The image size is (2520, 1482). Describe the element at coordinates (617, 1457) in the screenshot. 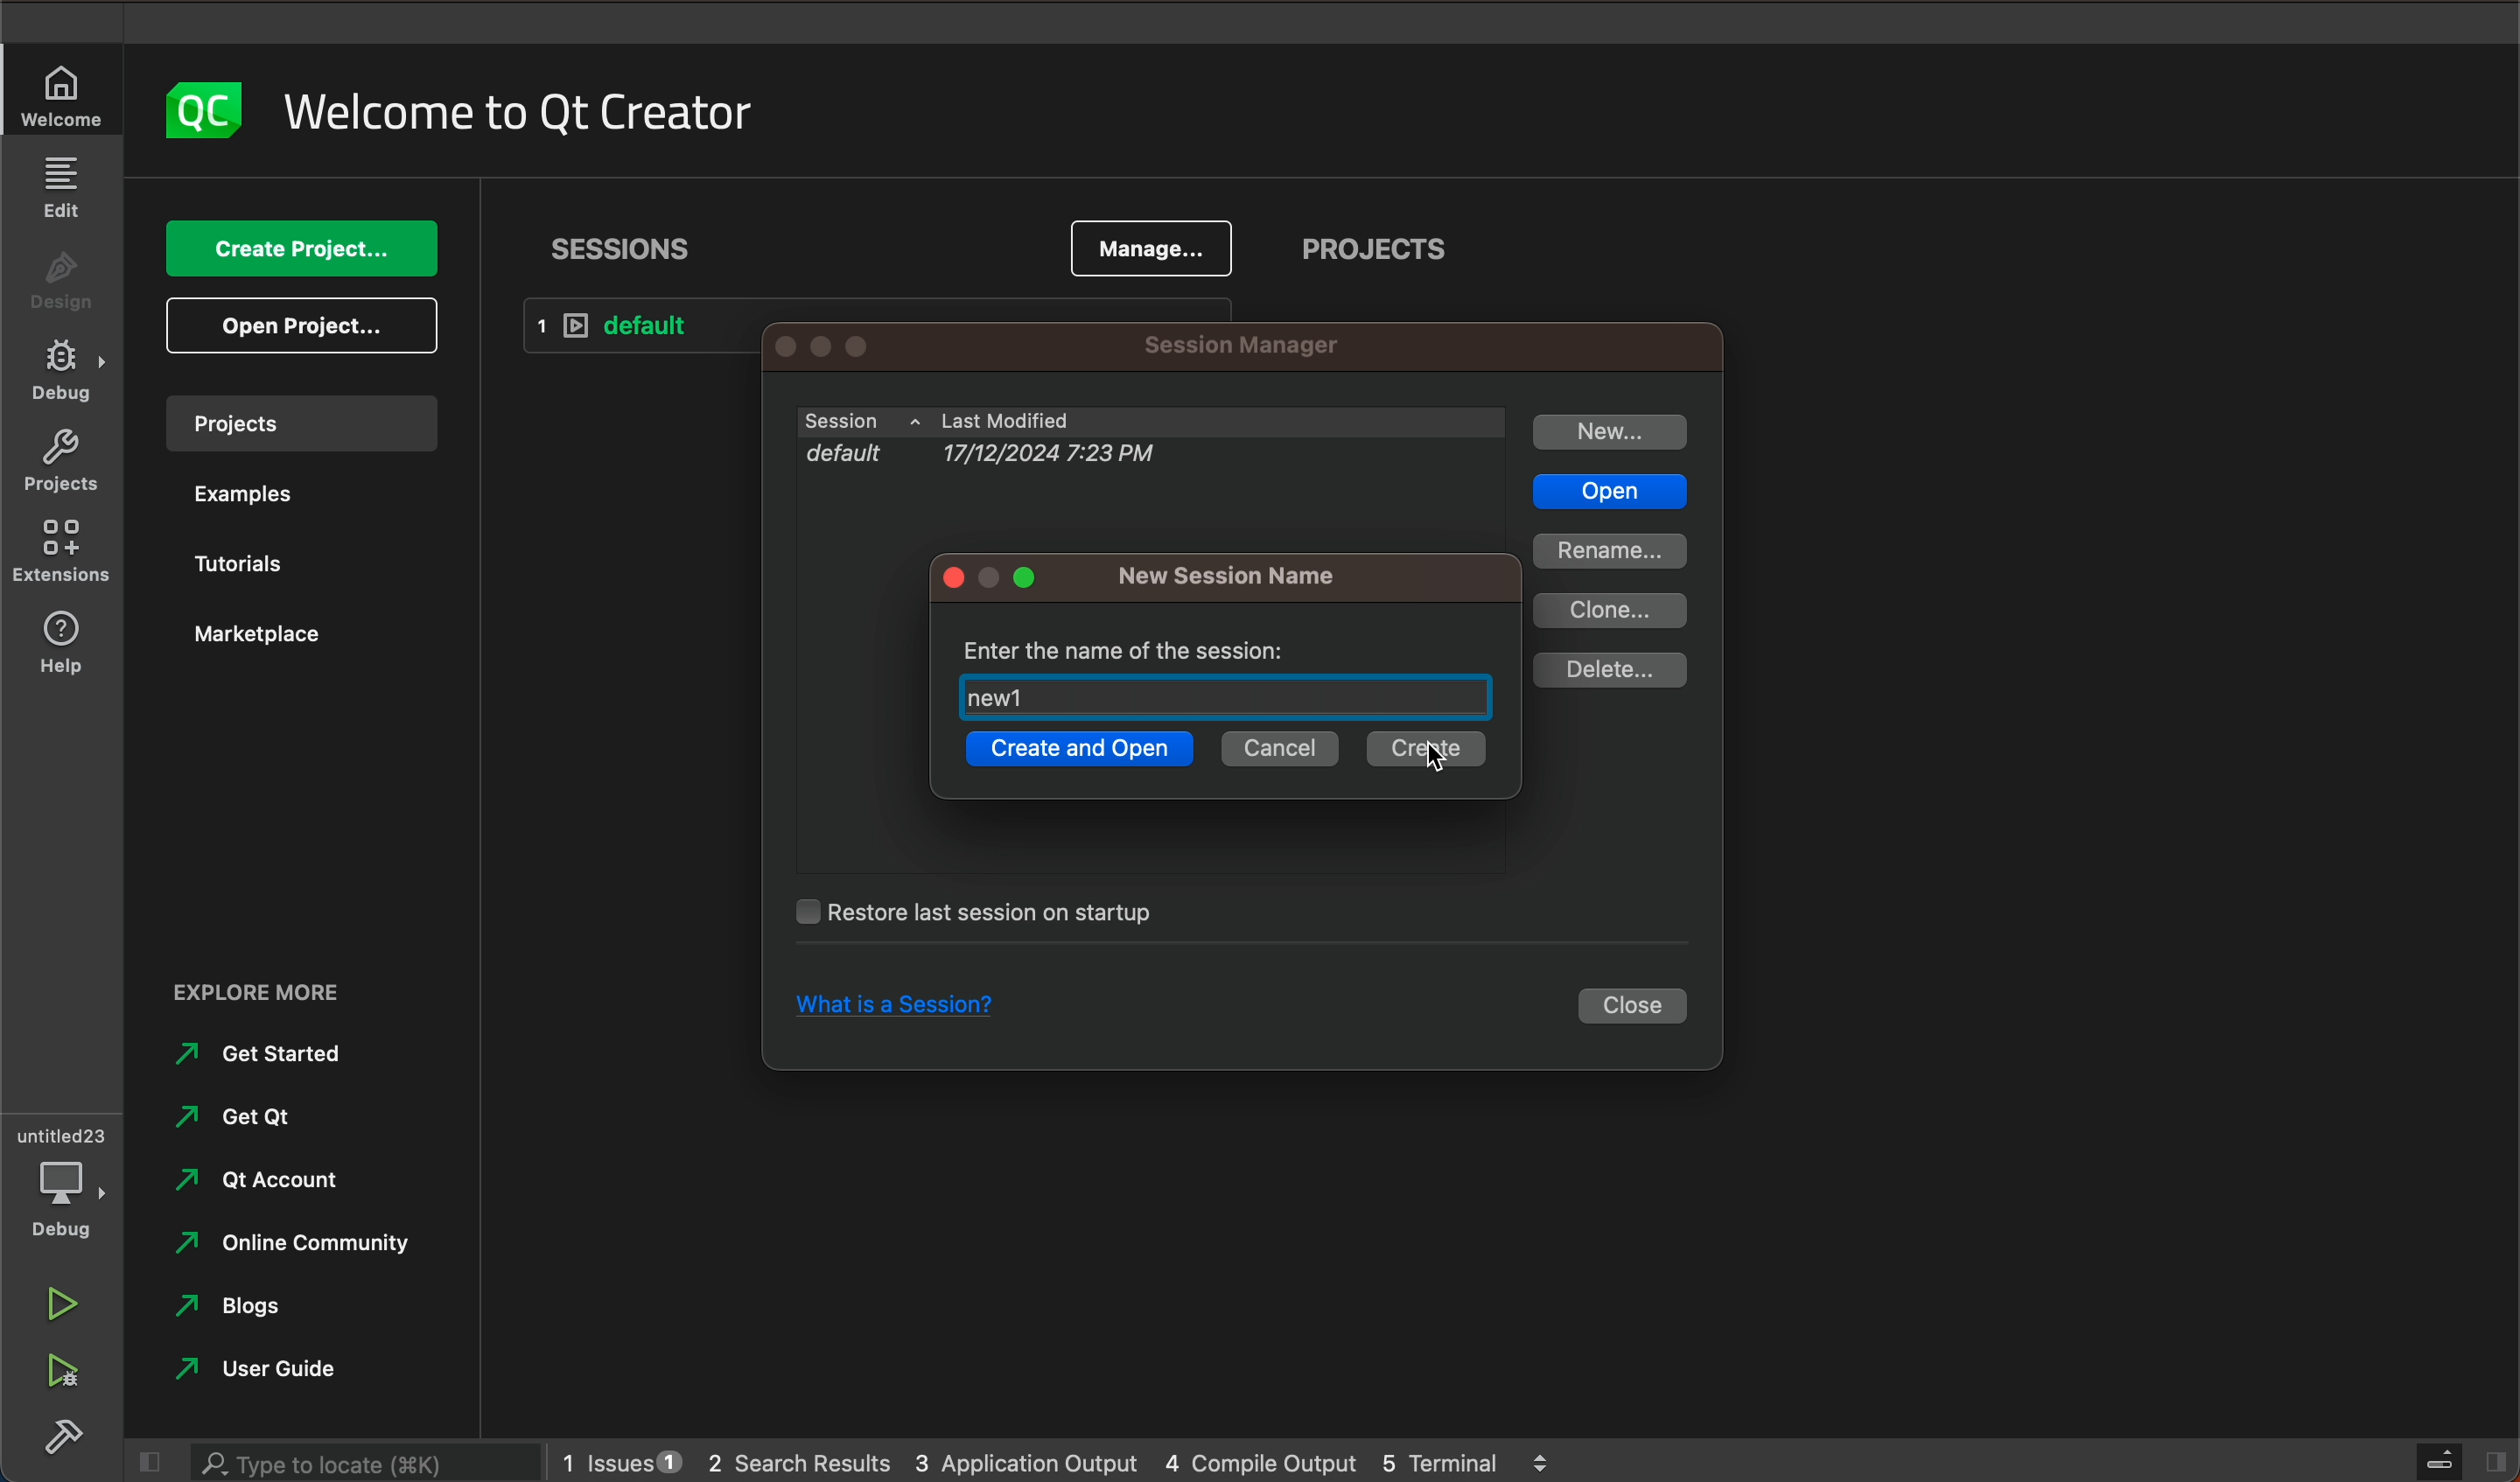

I see `issues` at that location.